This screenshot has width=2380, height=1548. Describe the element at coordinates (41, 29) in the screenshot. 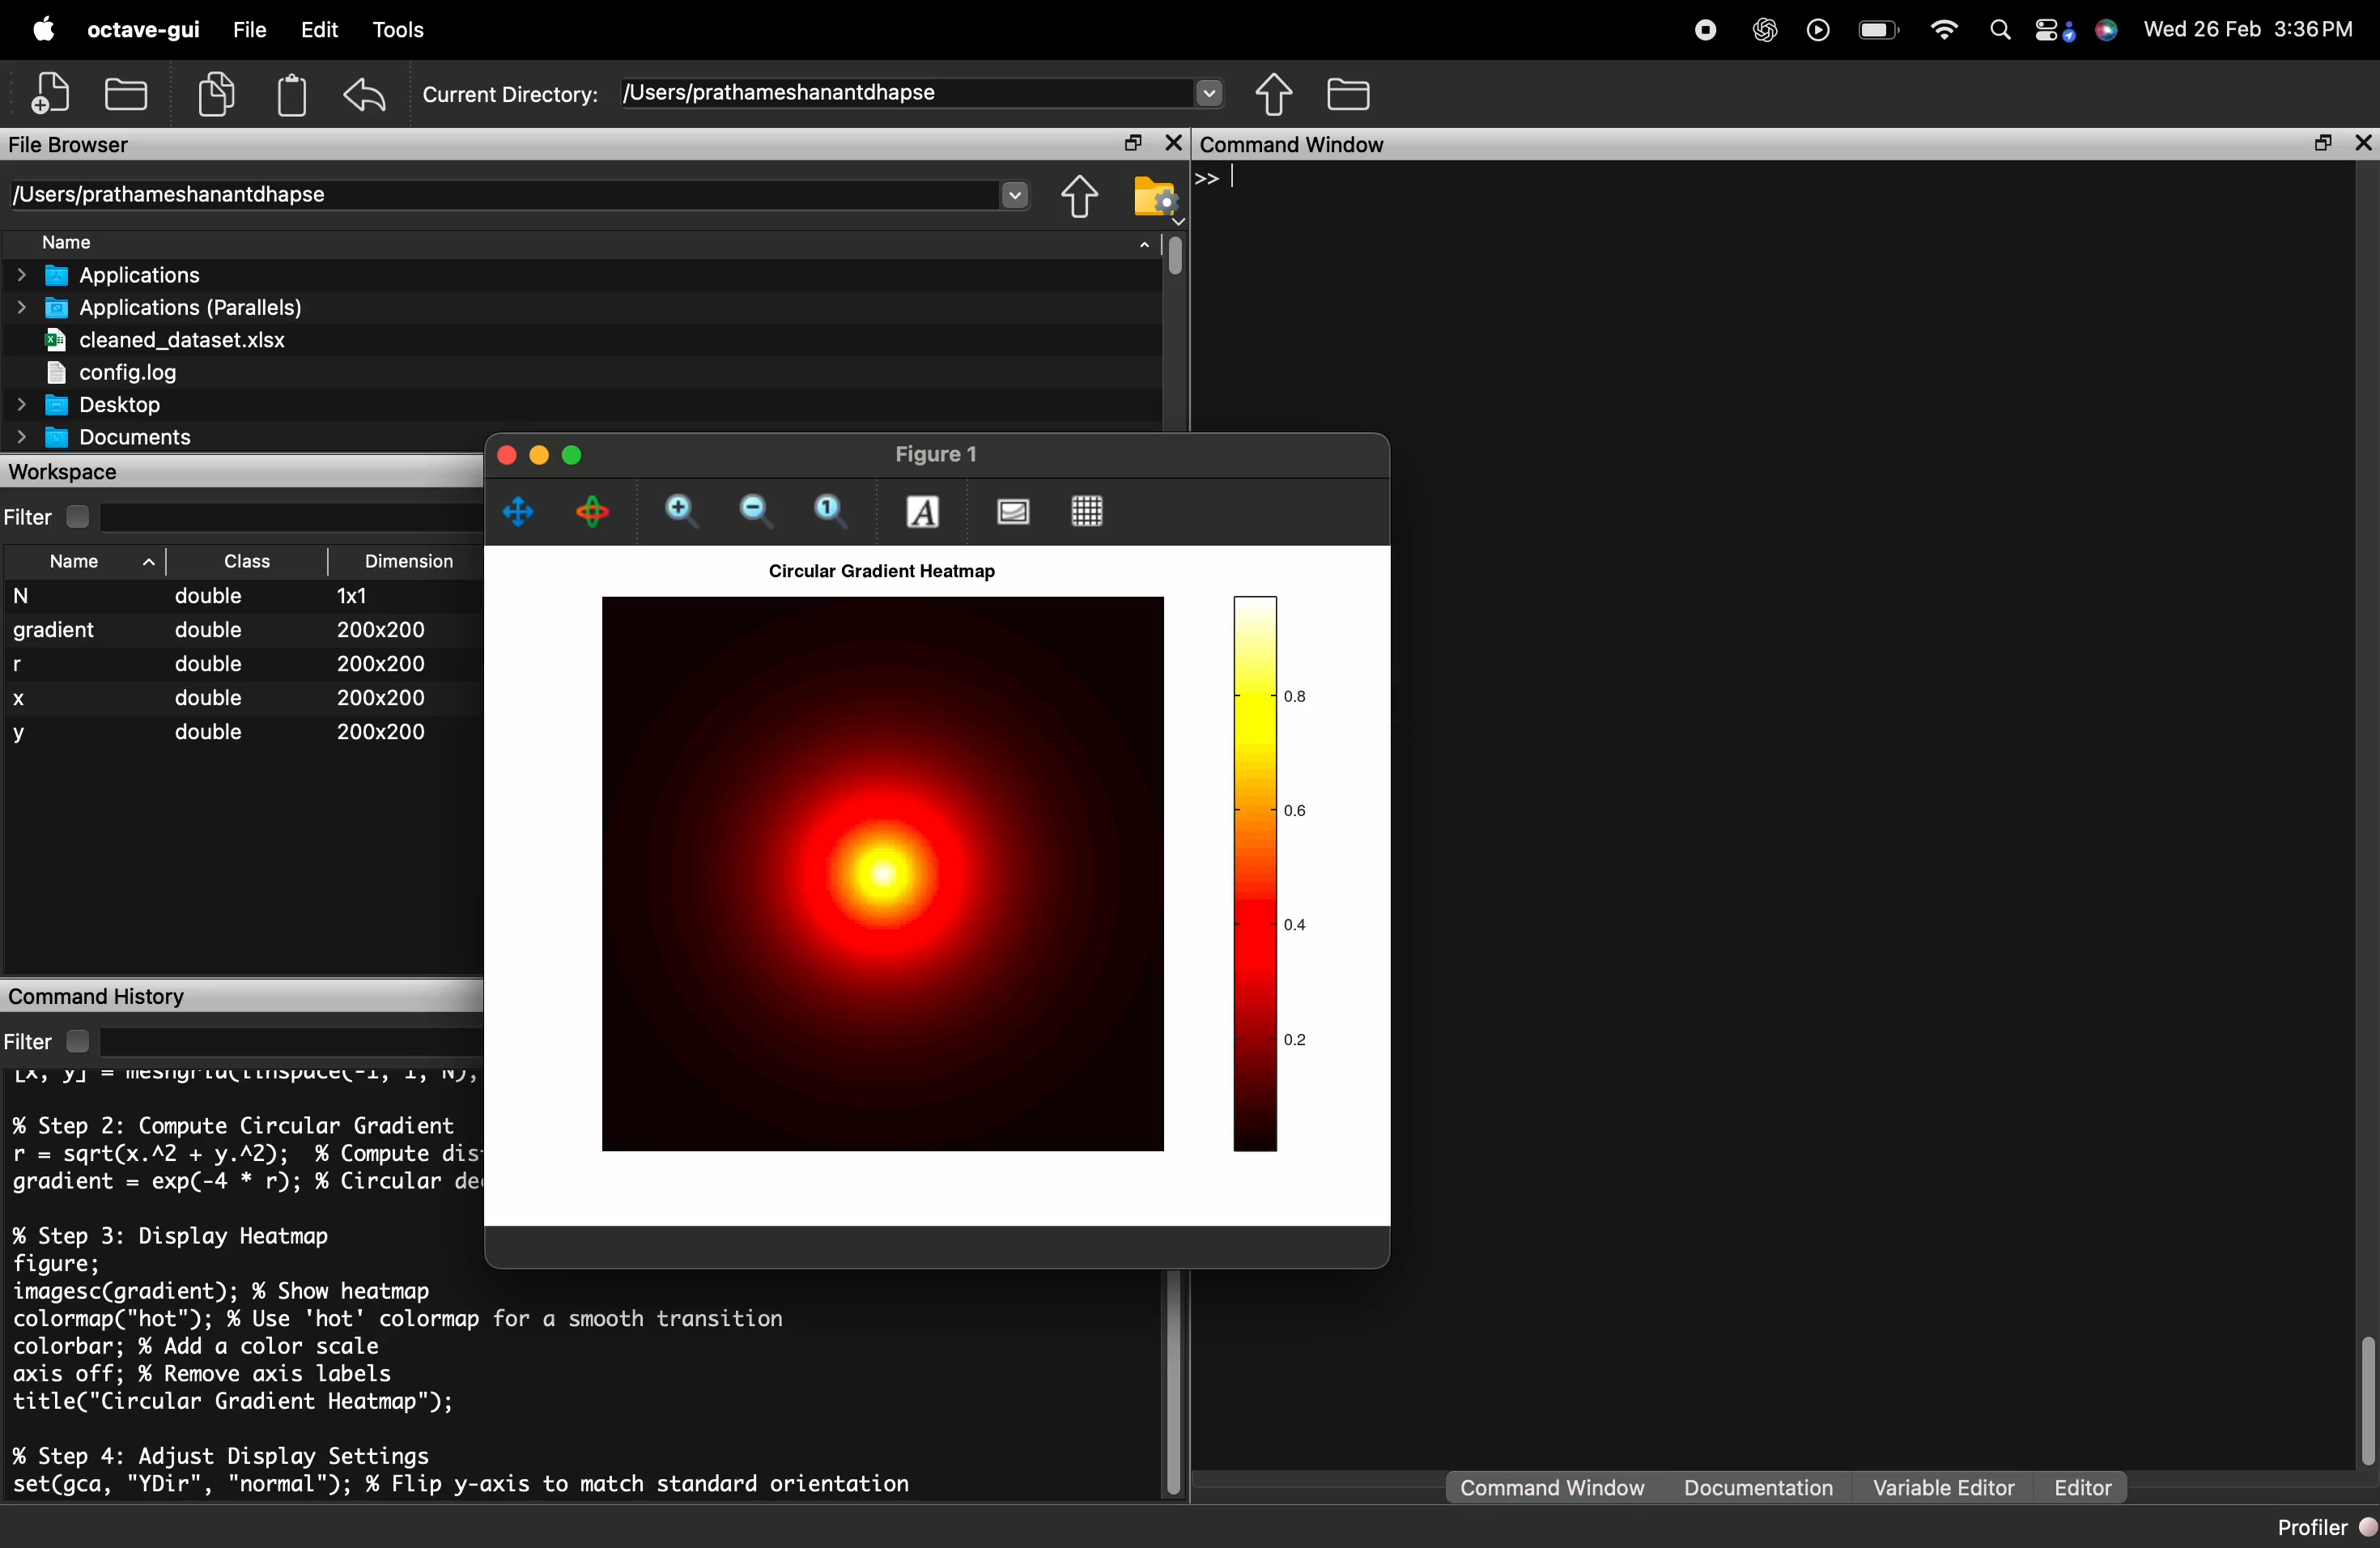

I see `apple` at that location.